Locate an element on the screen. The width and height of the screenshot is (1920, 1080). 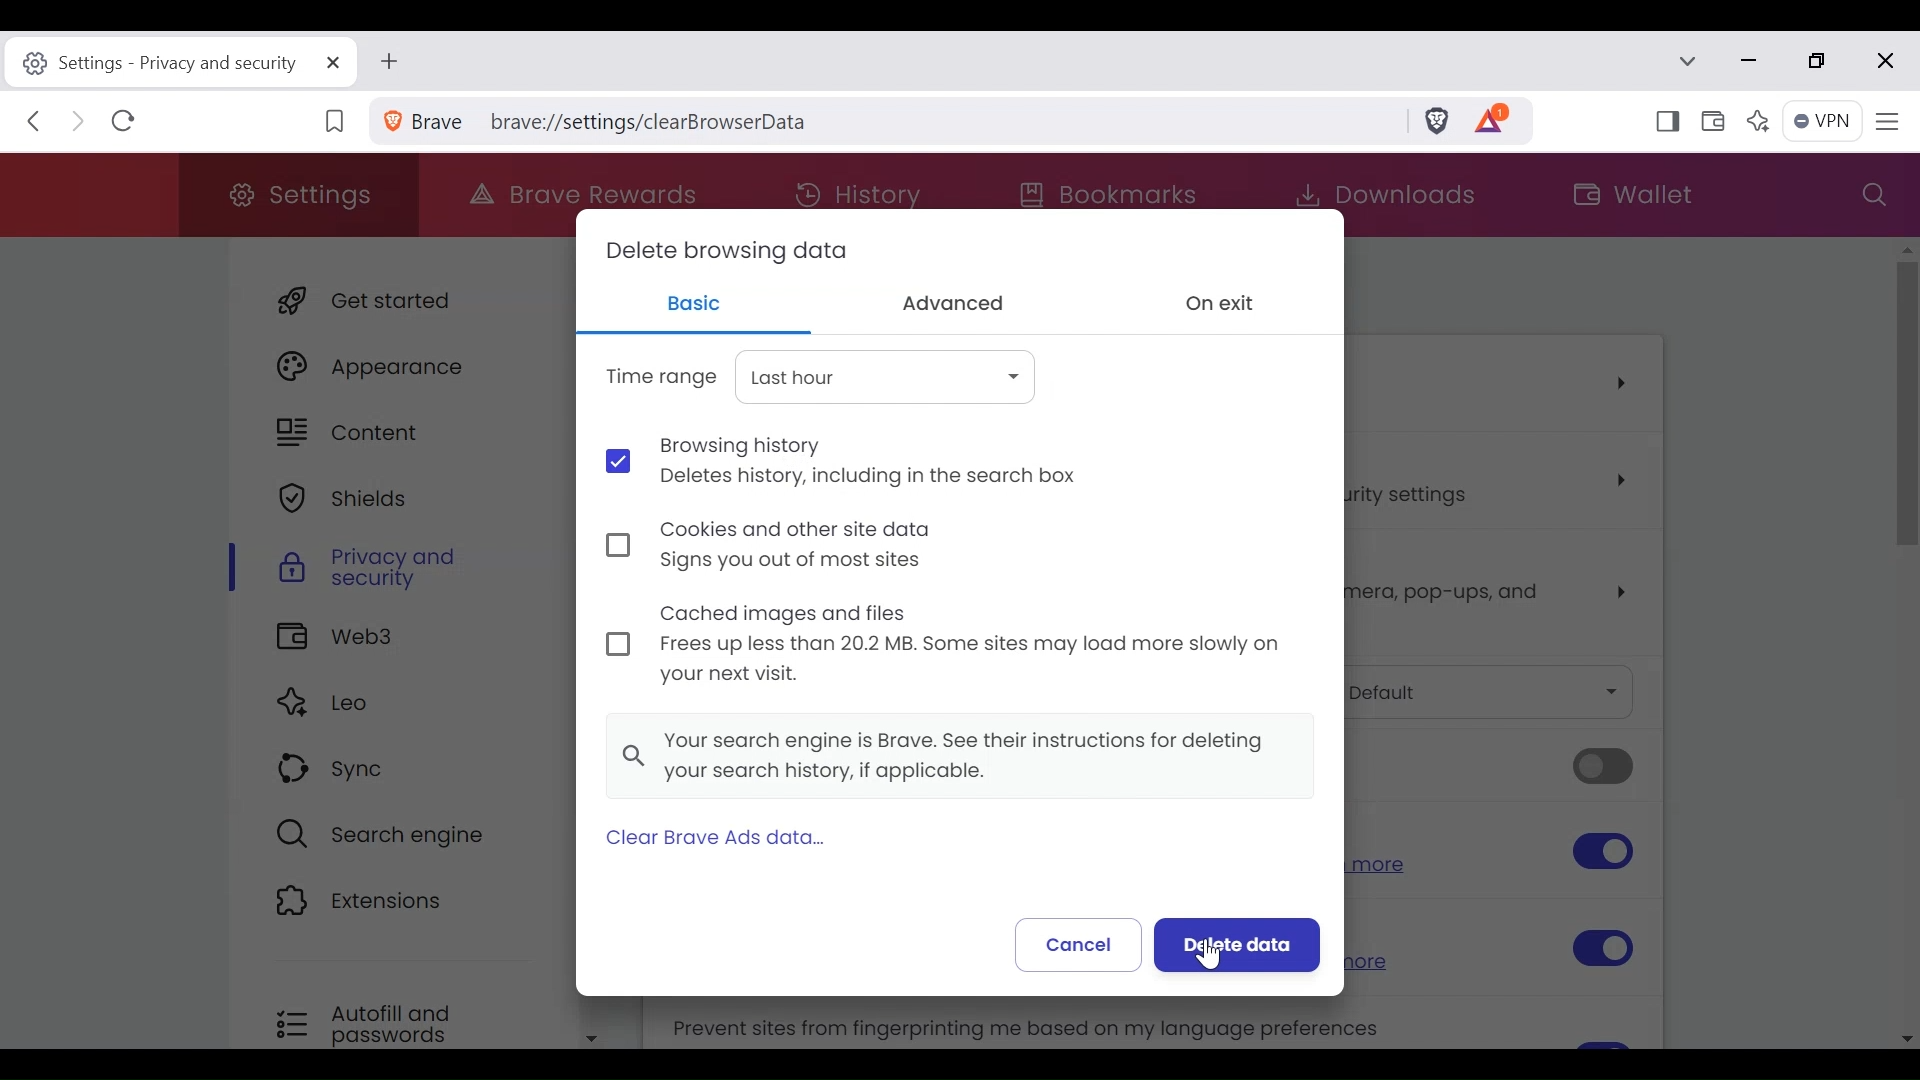
Basic is located at coordinates (706, 304).